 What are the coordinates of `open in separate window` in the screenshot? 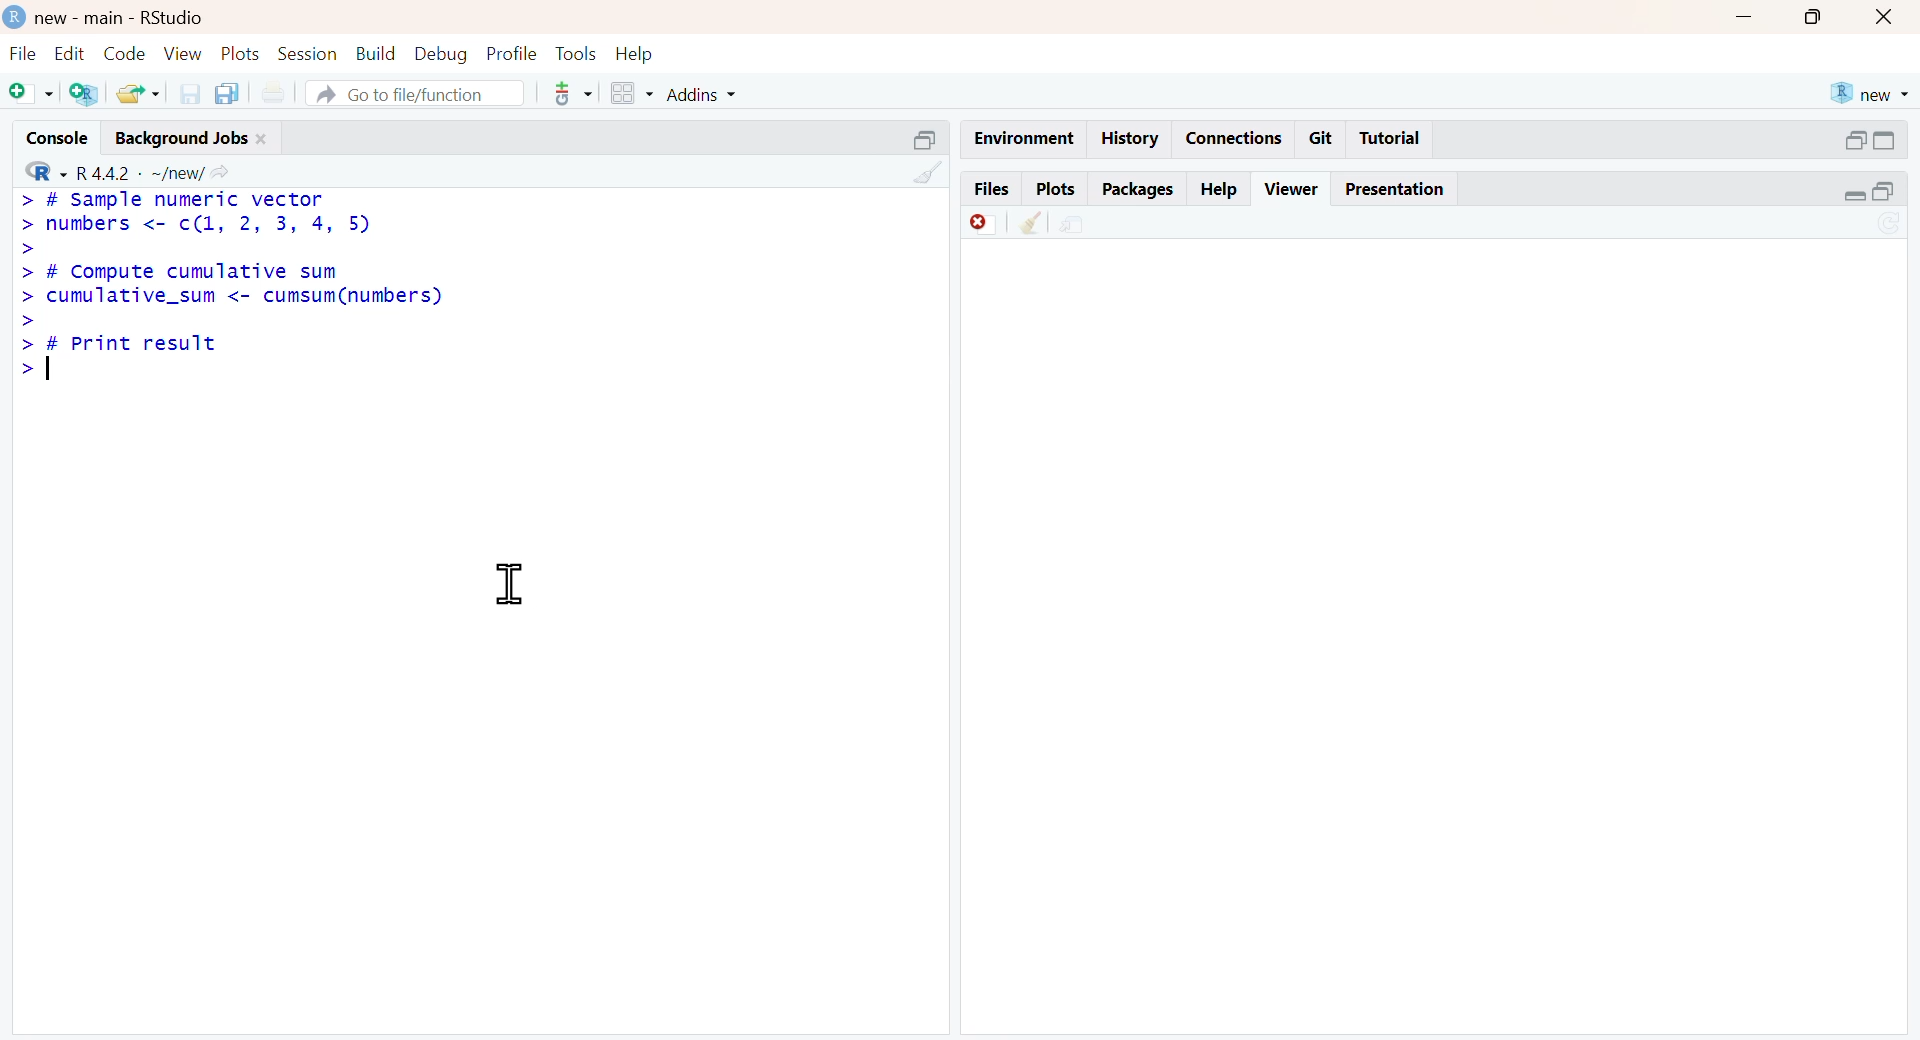 It's located at (1883, 192).